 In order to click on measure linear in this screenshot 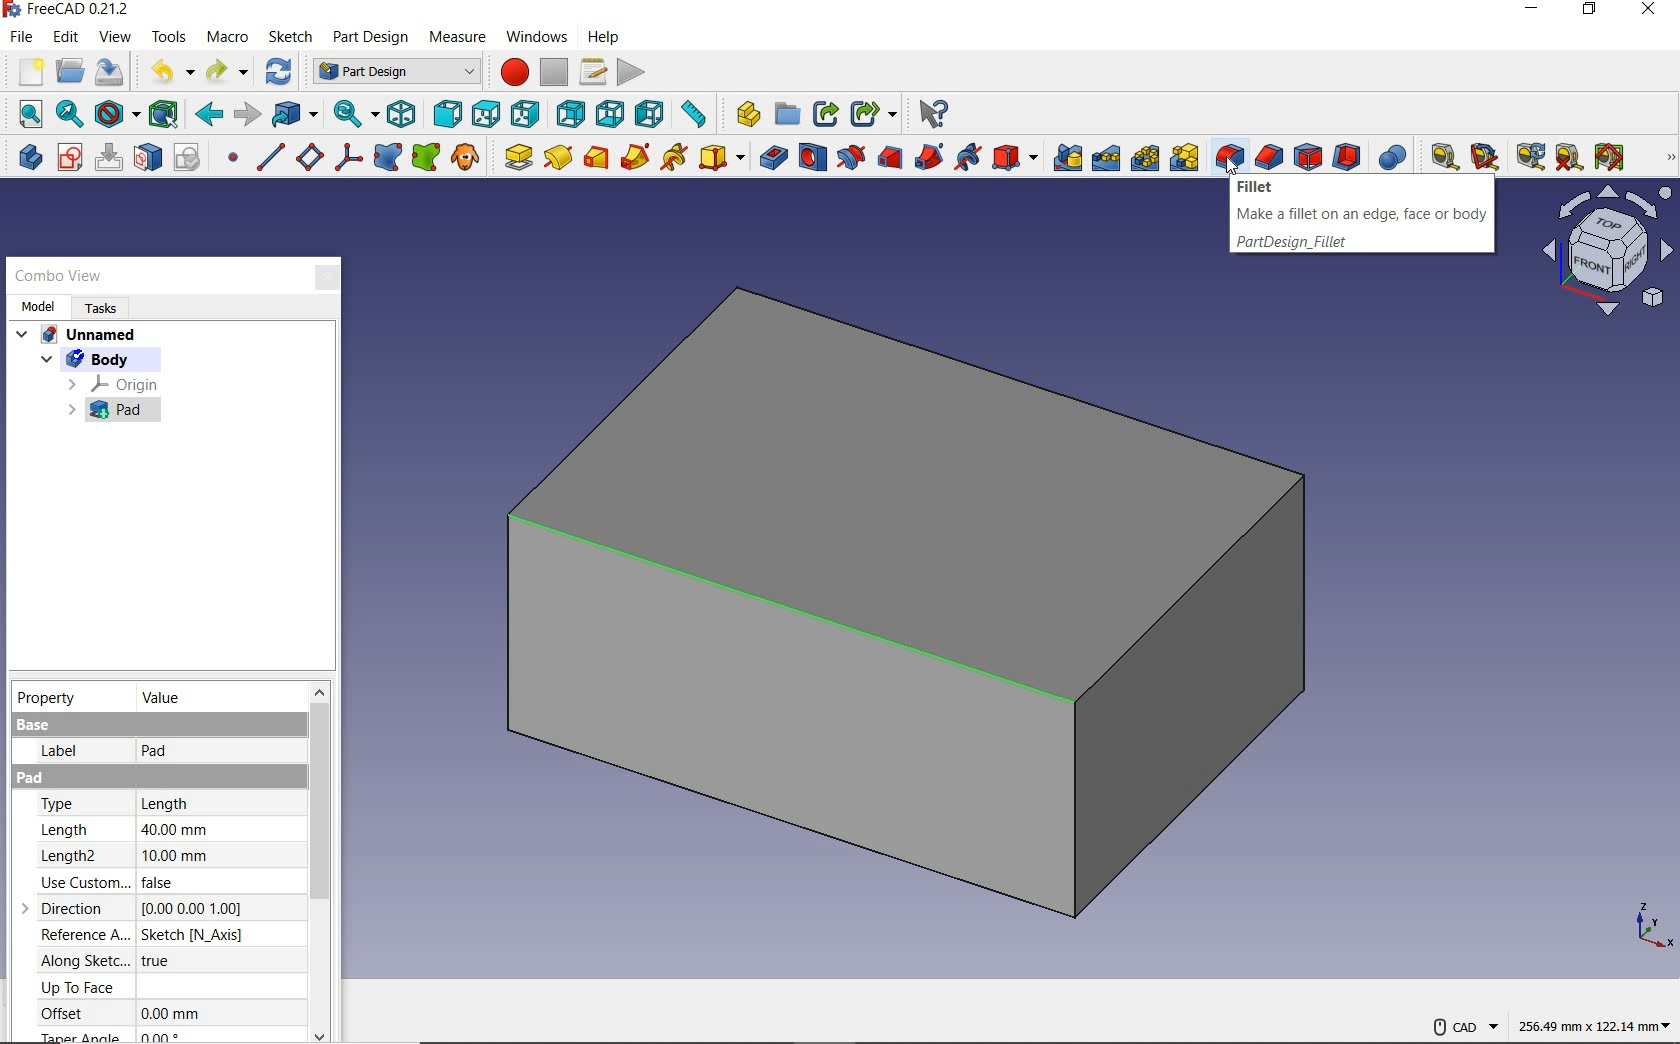, I will do `click(1441, 155)`.